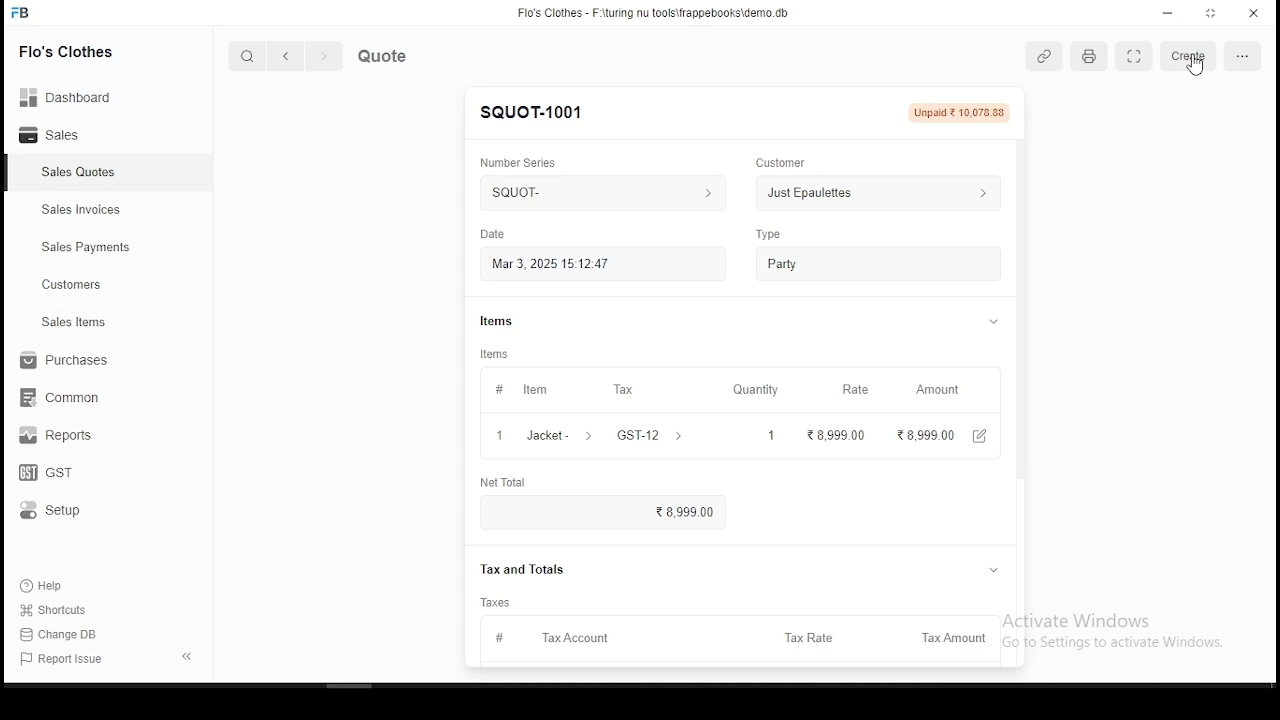 Image resolution: width=1280 pixels, height=720 pixels. What do you see at coordinates (949, 636) in the screenshot?
I see `tax amount` at bounding box center [949, 636].